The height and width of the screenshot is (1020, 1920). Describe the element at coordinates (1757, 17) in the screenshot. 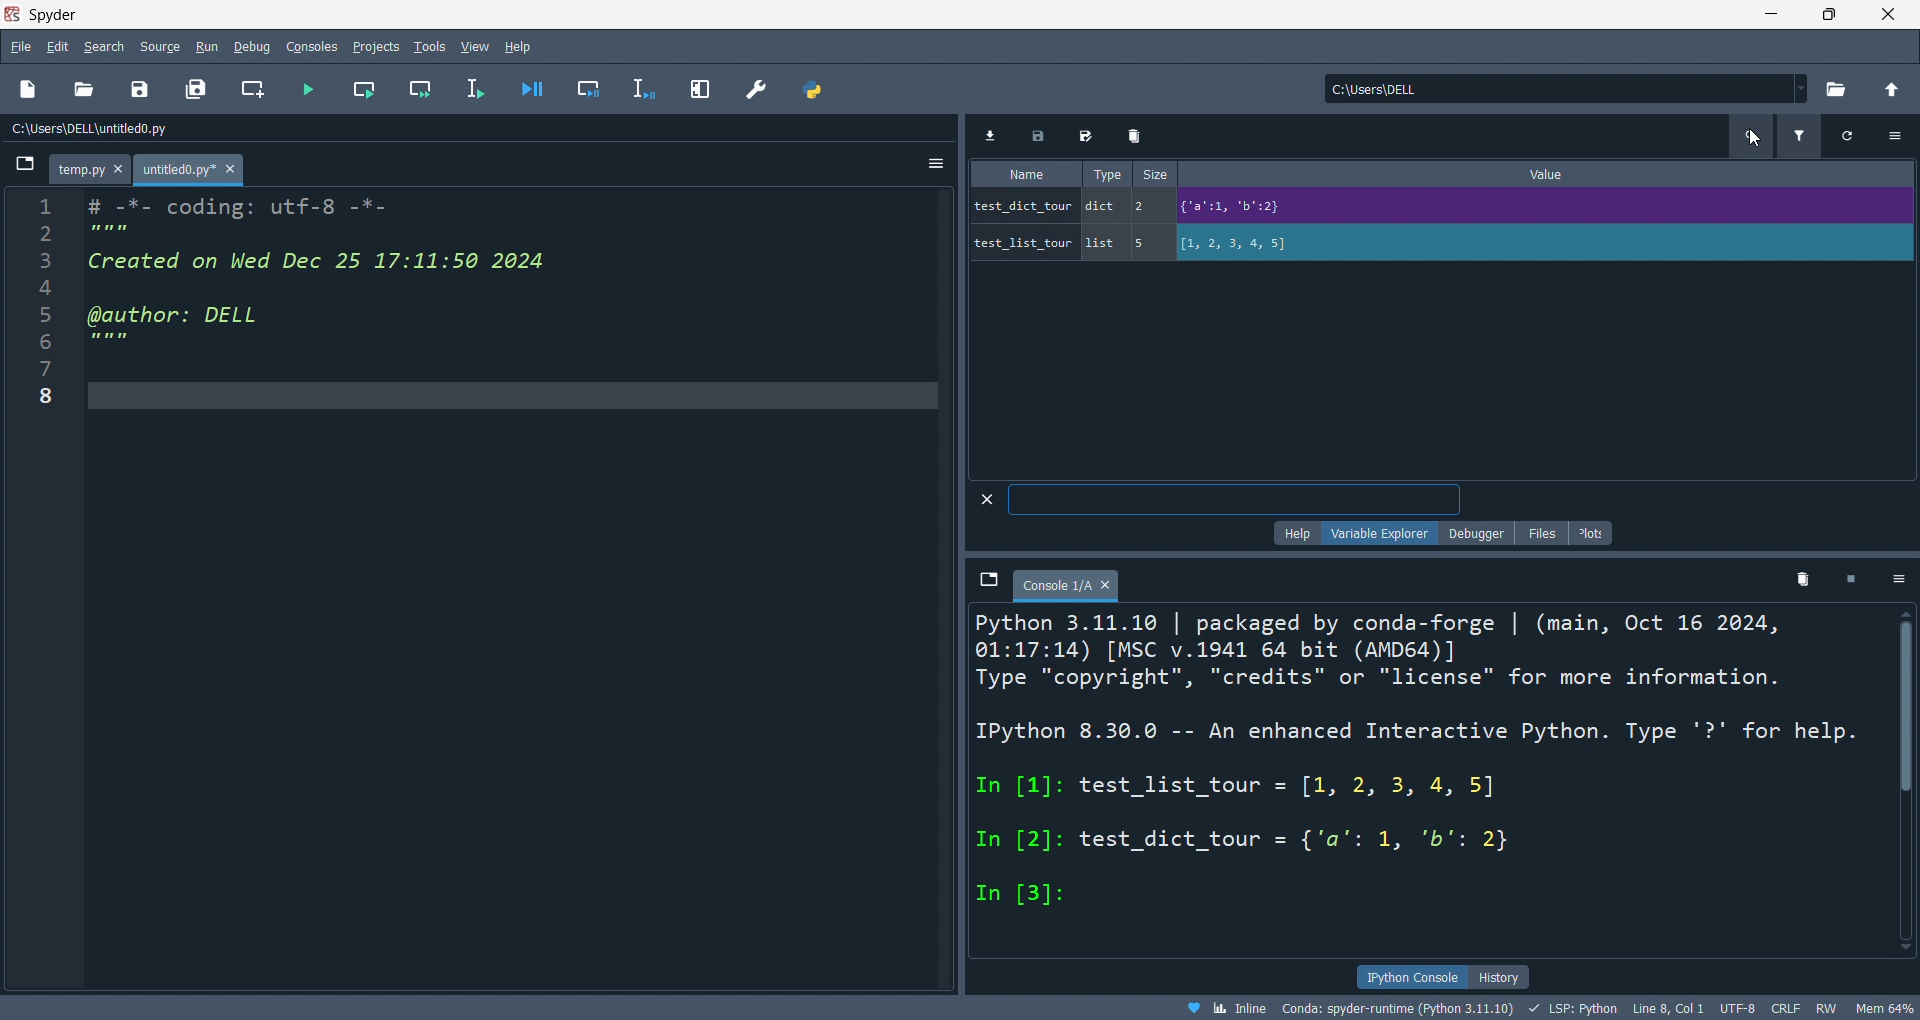

I see `minimize` at that location.